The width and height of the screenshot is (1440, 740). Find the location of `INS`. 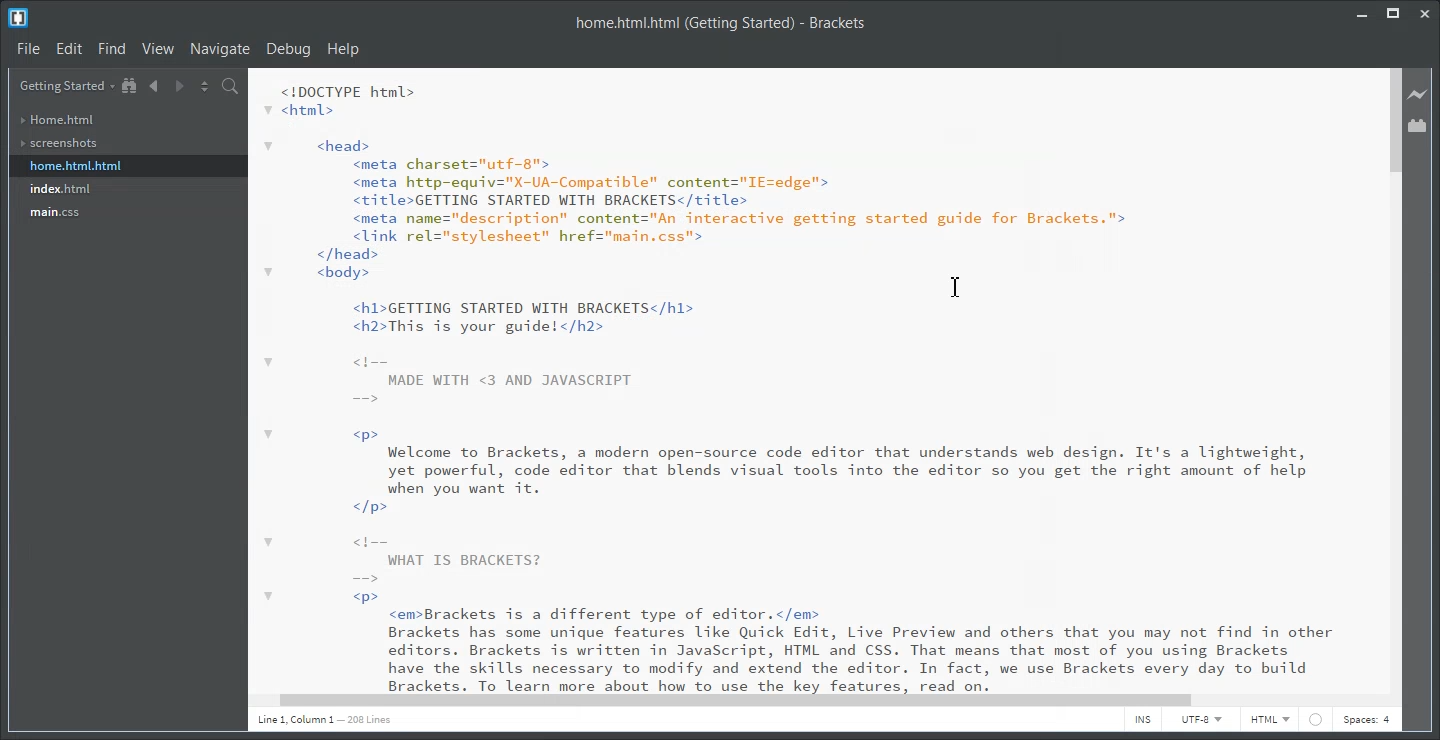

INS is located at coordinates (1142, 722).